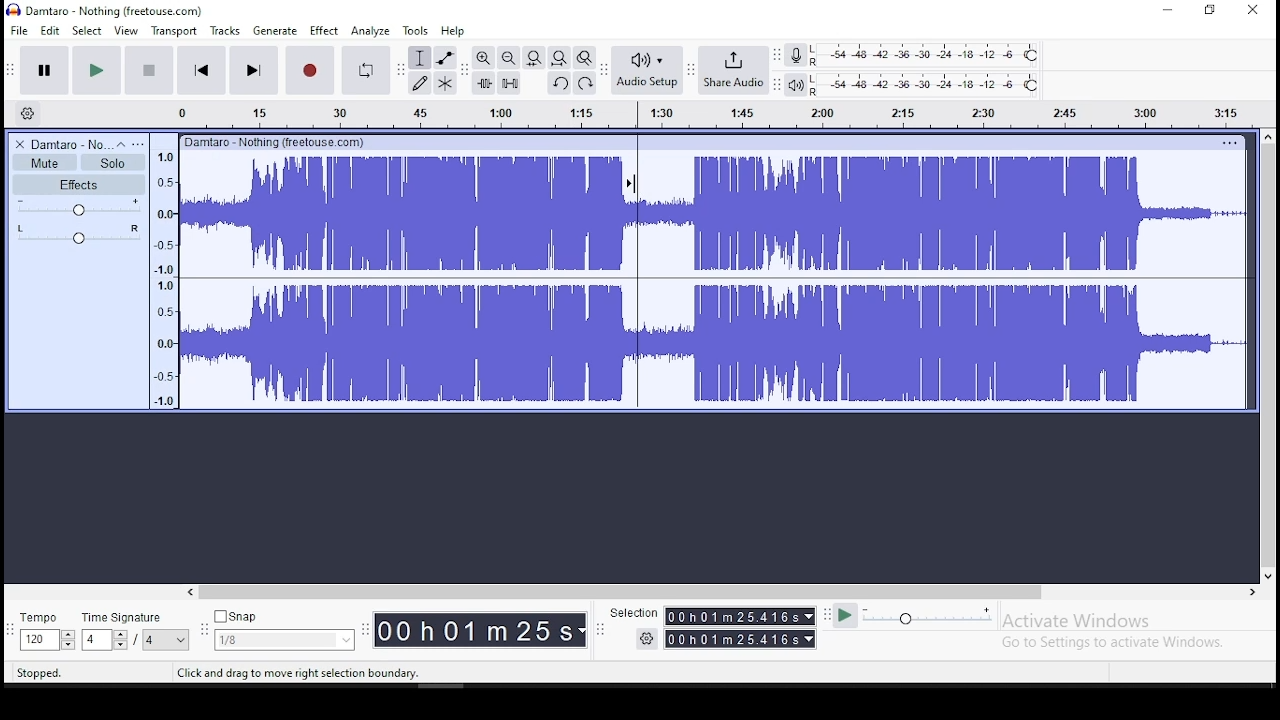 Image resolution: width=1280 pixels, height=720 pixels. I want to click on scroll right, so click(1251, 592).